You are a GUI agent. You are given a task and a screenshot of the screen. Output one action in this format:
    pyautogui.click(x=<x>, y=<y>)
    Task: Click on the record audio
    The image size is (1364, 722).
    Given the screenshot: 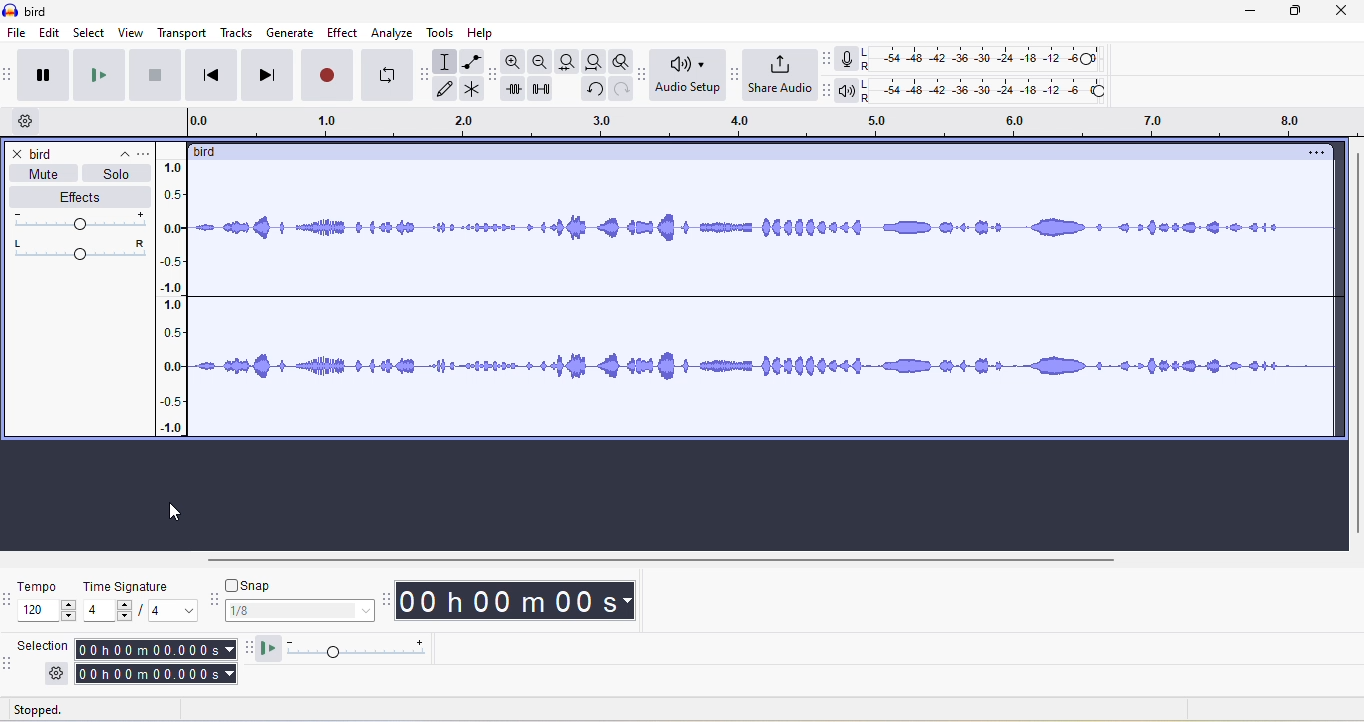 What is the action you would take?
    pyautogui.click(x=766, y=303)
    